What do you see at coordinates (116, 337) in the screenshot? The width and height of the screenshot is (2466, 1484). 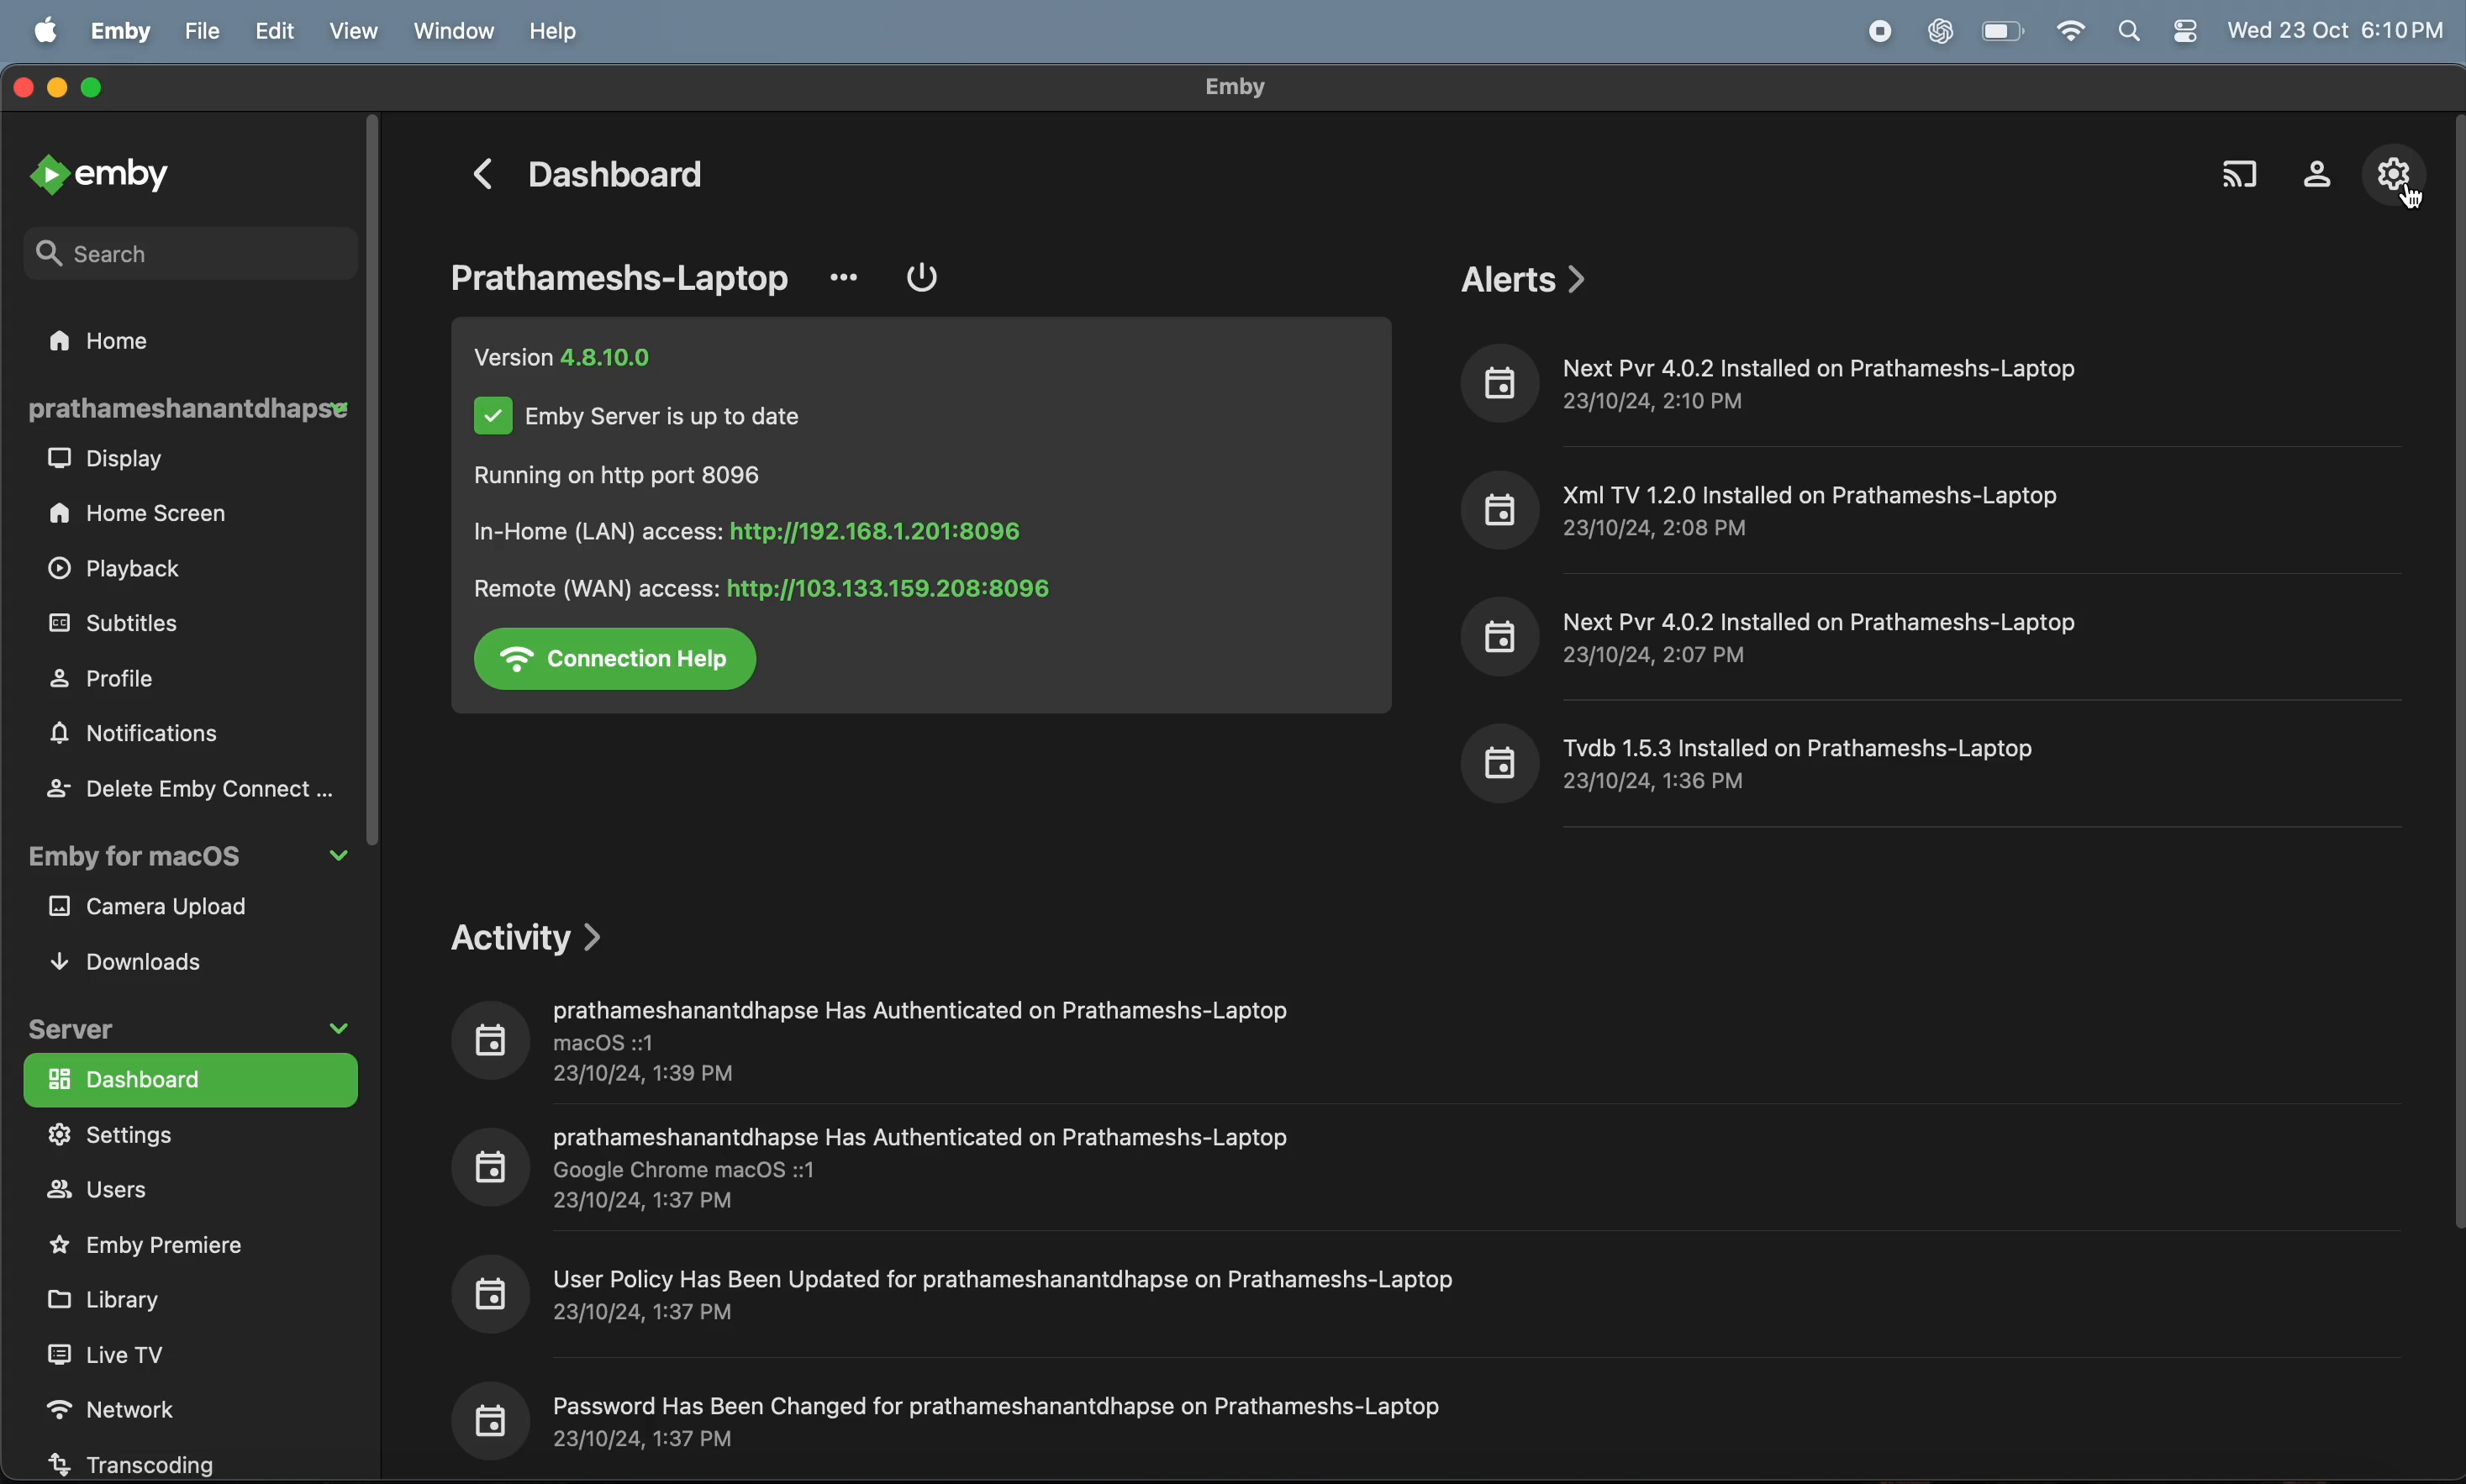 I see `home` at bounding box center [116, 337].